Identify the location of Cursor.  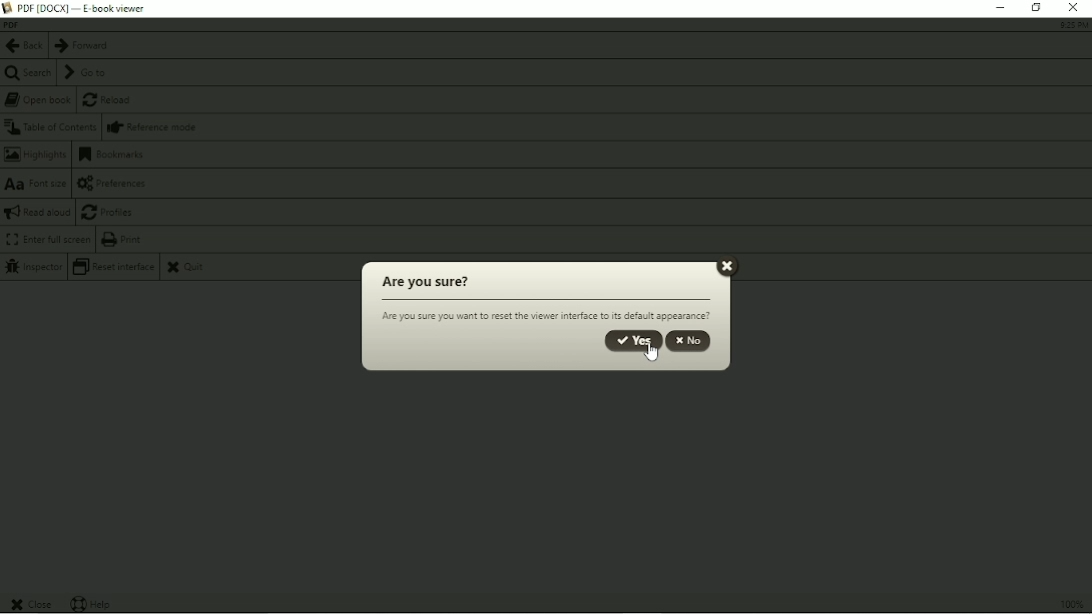
(646, 356).